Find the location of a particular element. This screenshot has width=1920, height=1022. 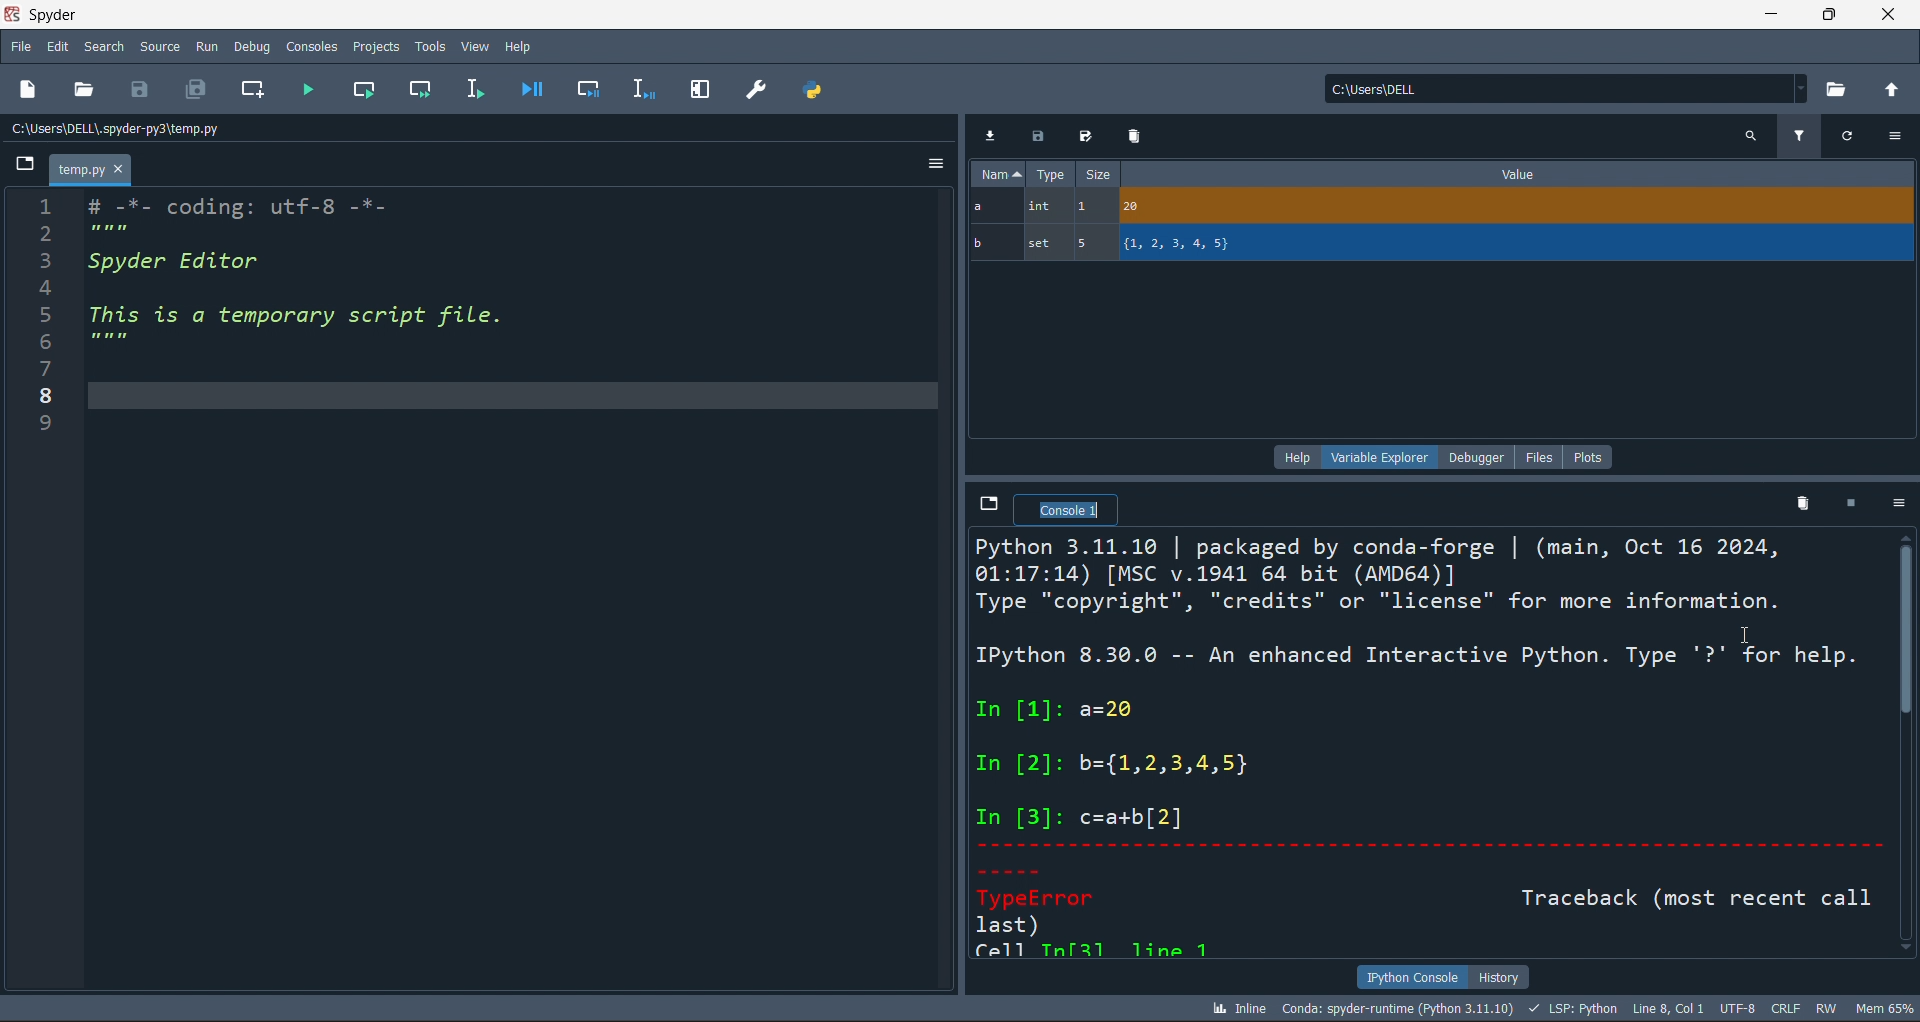

search is located at coordinates (1750, 135).